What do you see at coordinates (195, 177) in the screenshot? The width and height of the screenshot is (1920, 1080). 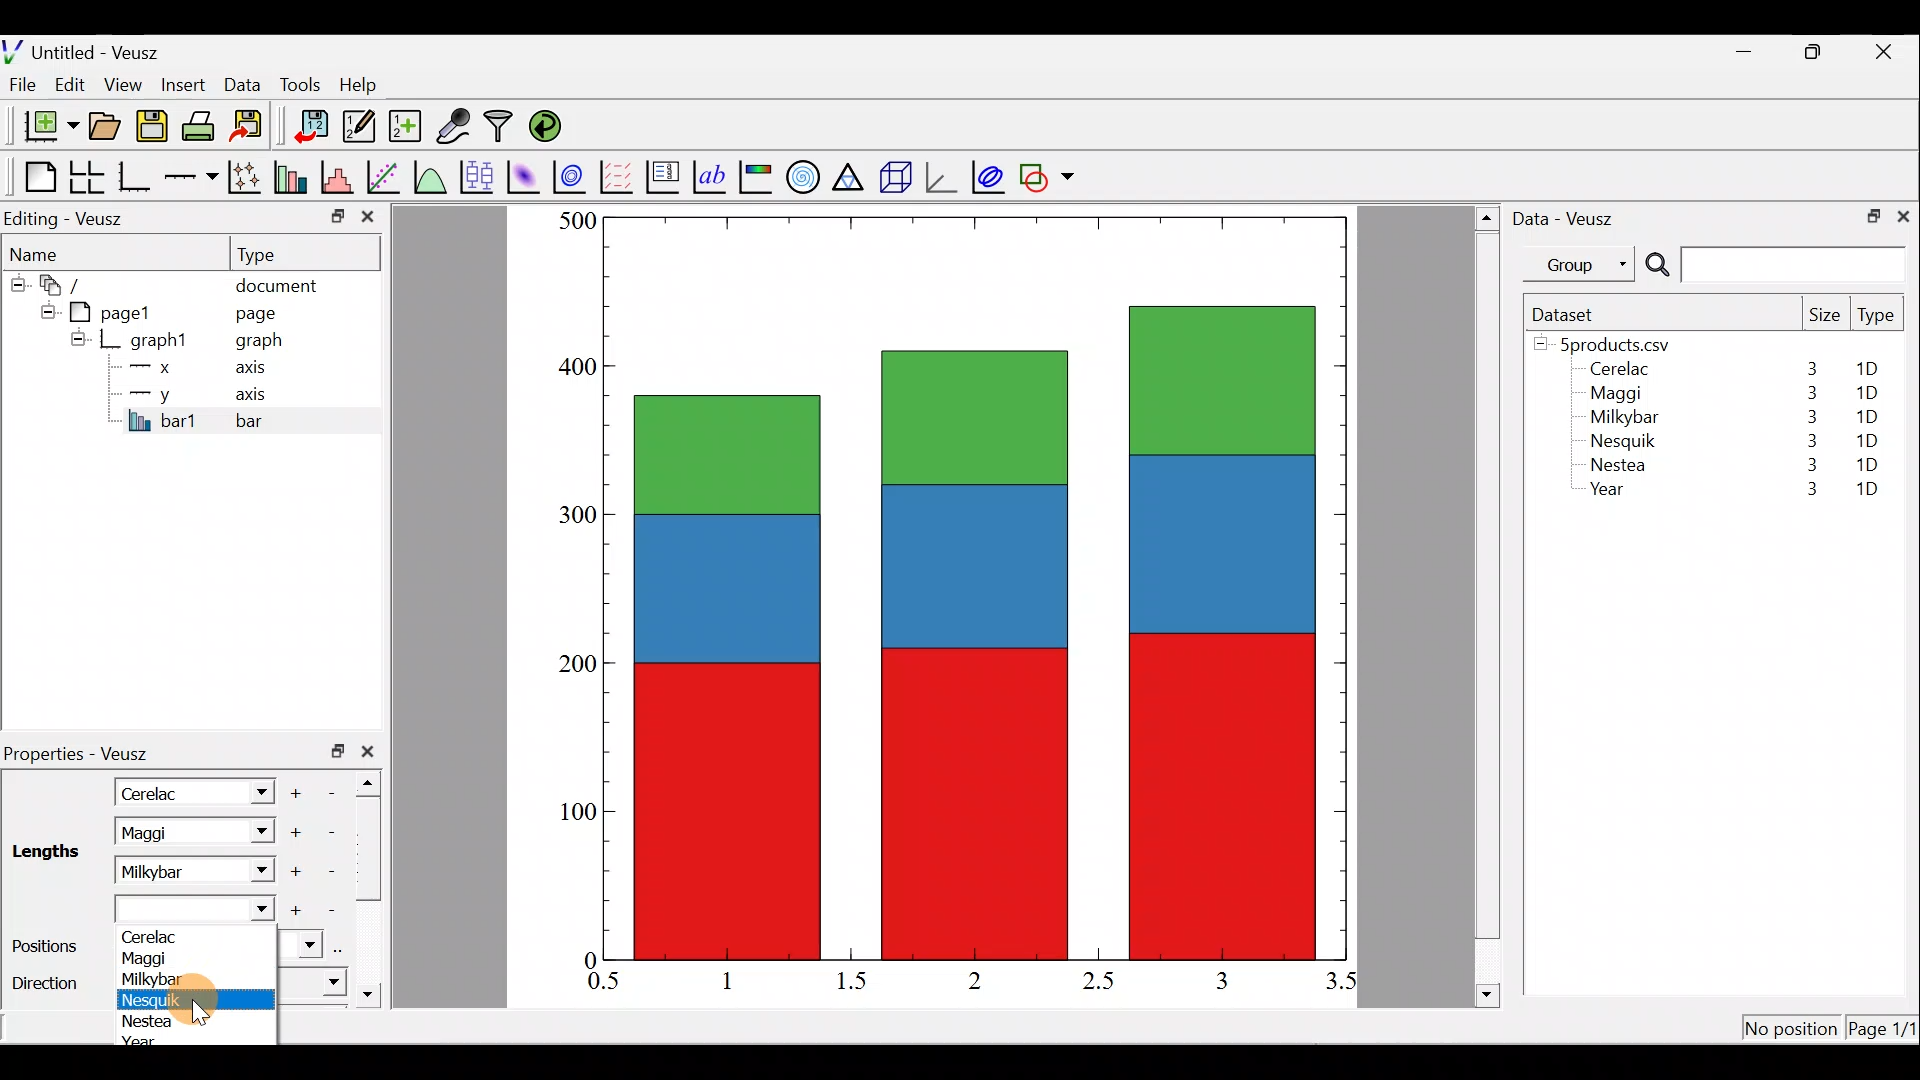 I see `Add an axis to the plot` at bounding box center [195, 177].